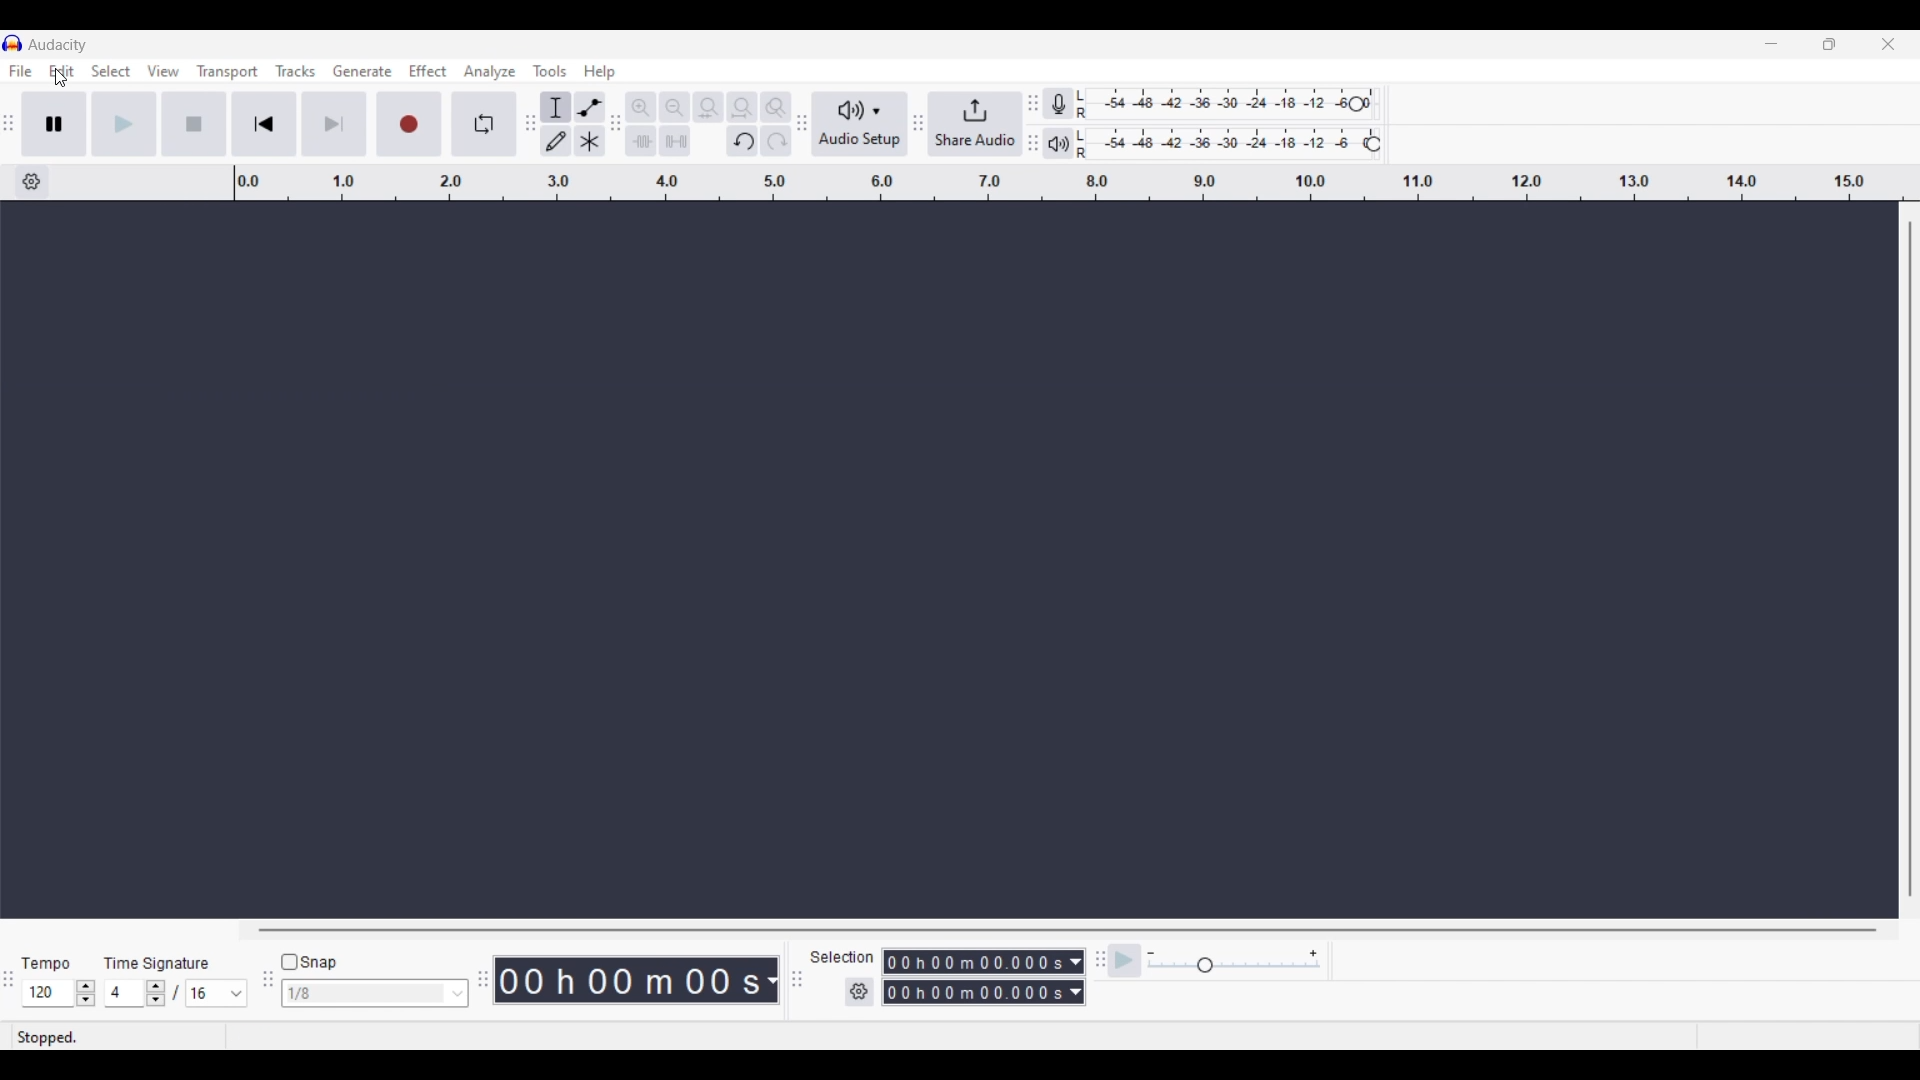 The image size is (1920, 1080). Describe the element at coordinates (156, 993) in the screenshot. I see `Increase/Decrease time signature` at that location.